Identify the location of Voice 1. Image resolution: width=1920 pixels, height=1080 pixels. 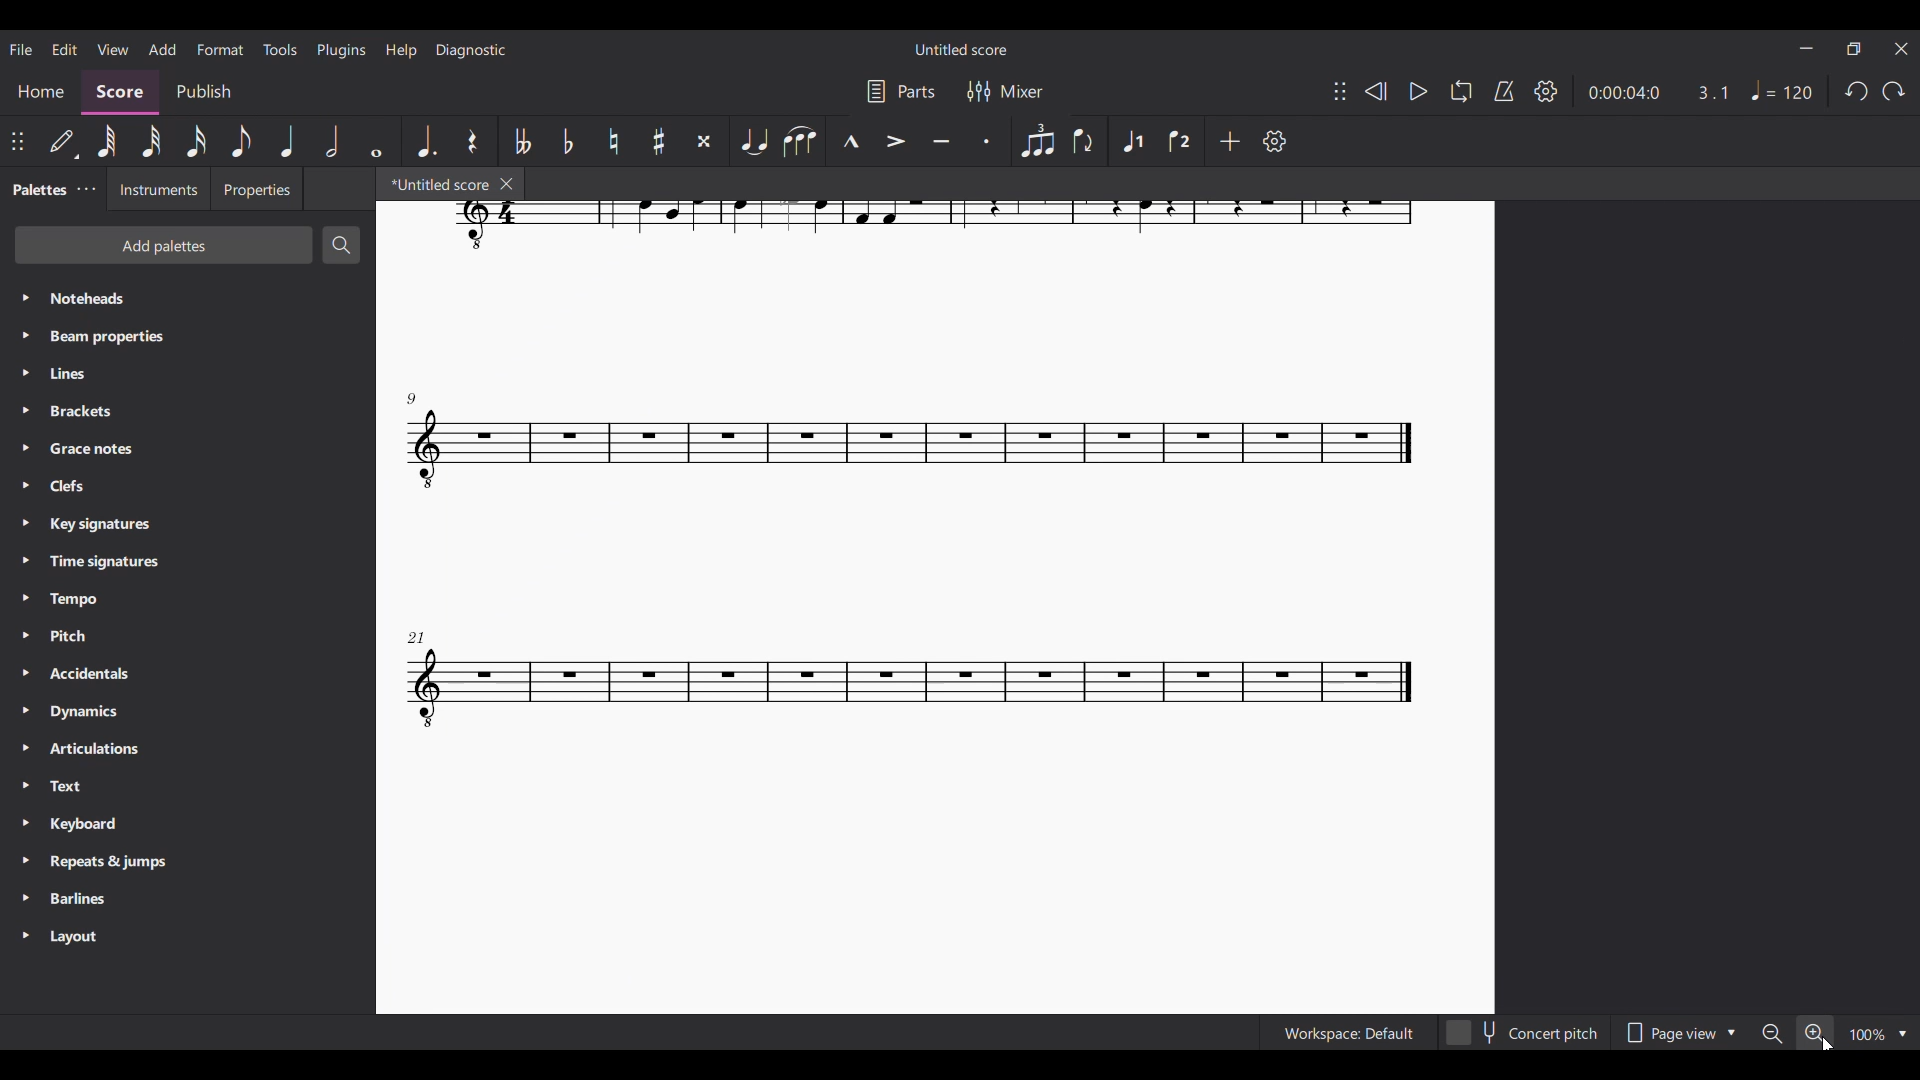
(1133, 141).